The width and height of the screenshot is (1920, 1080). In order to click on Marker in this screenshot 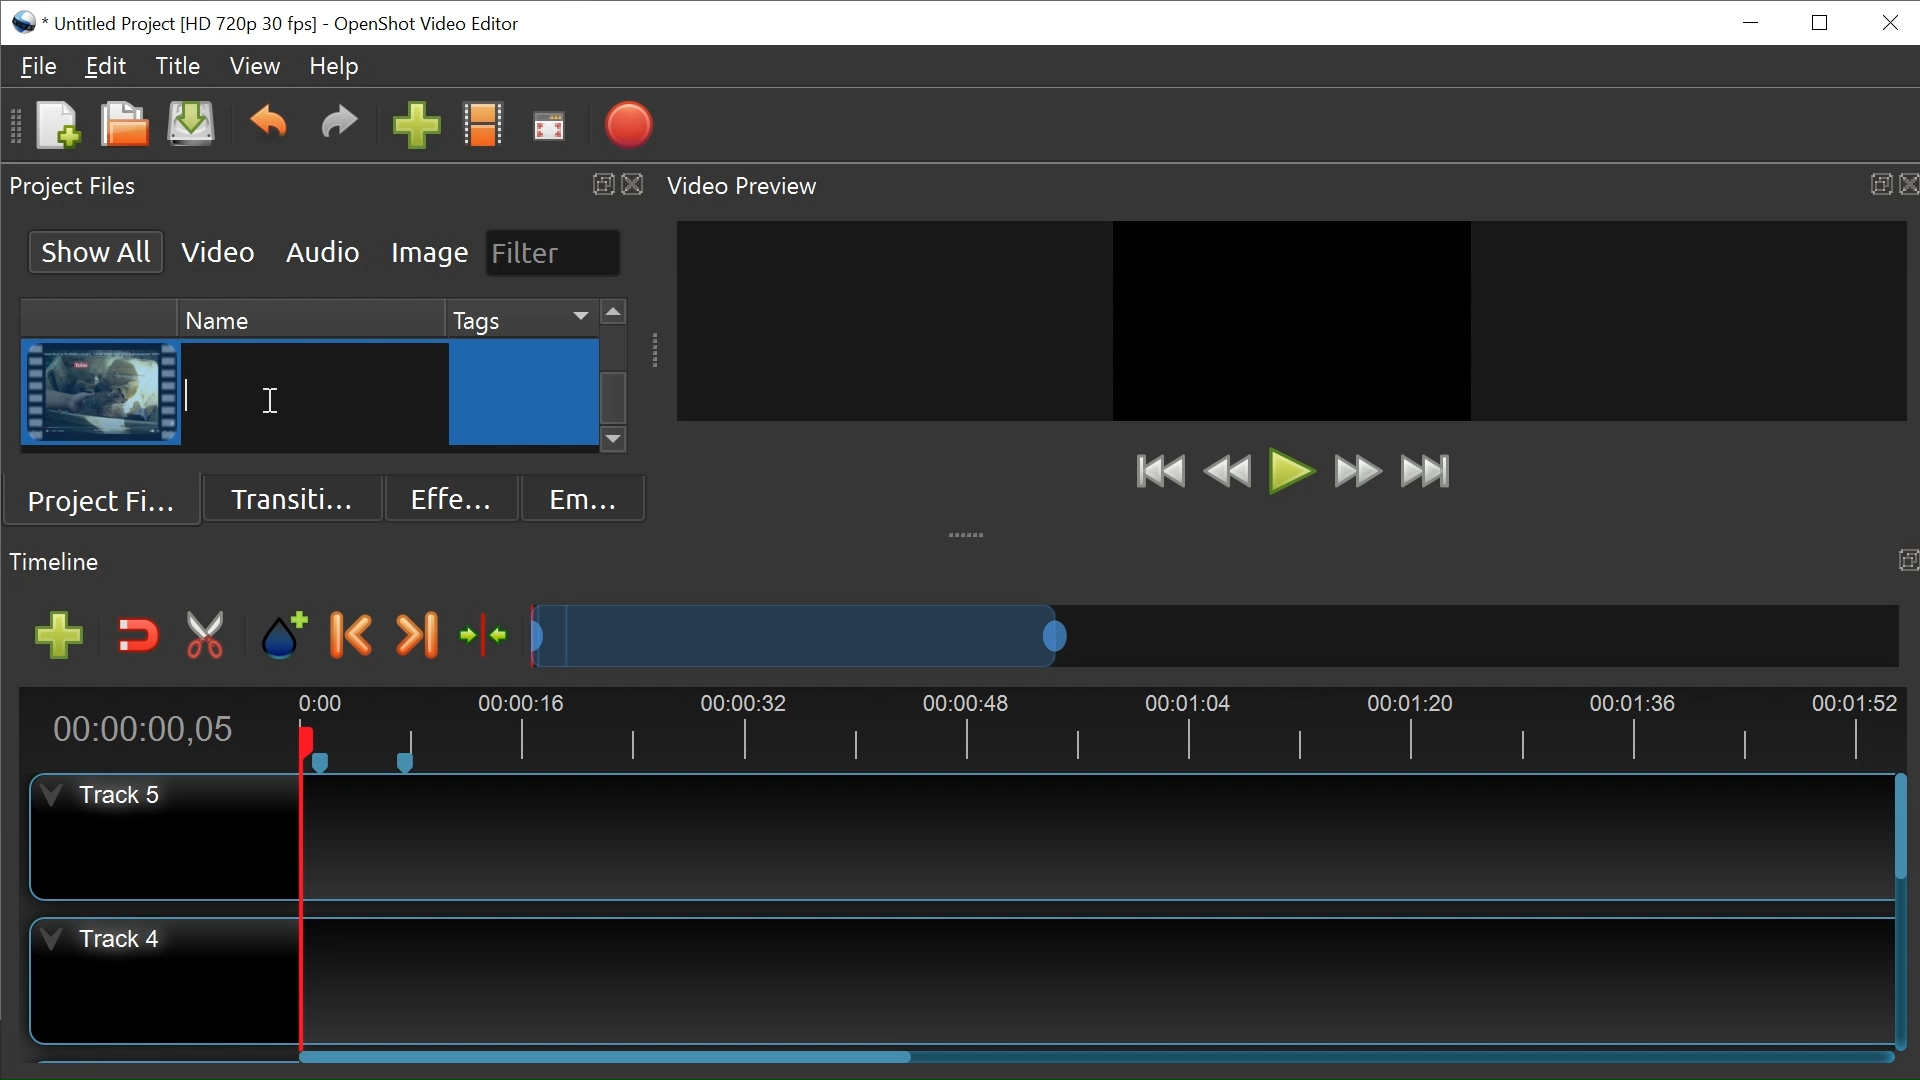, I will do `click(286, 636)`.